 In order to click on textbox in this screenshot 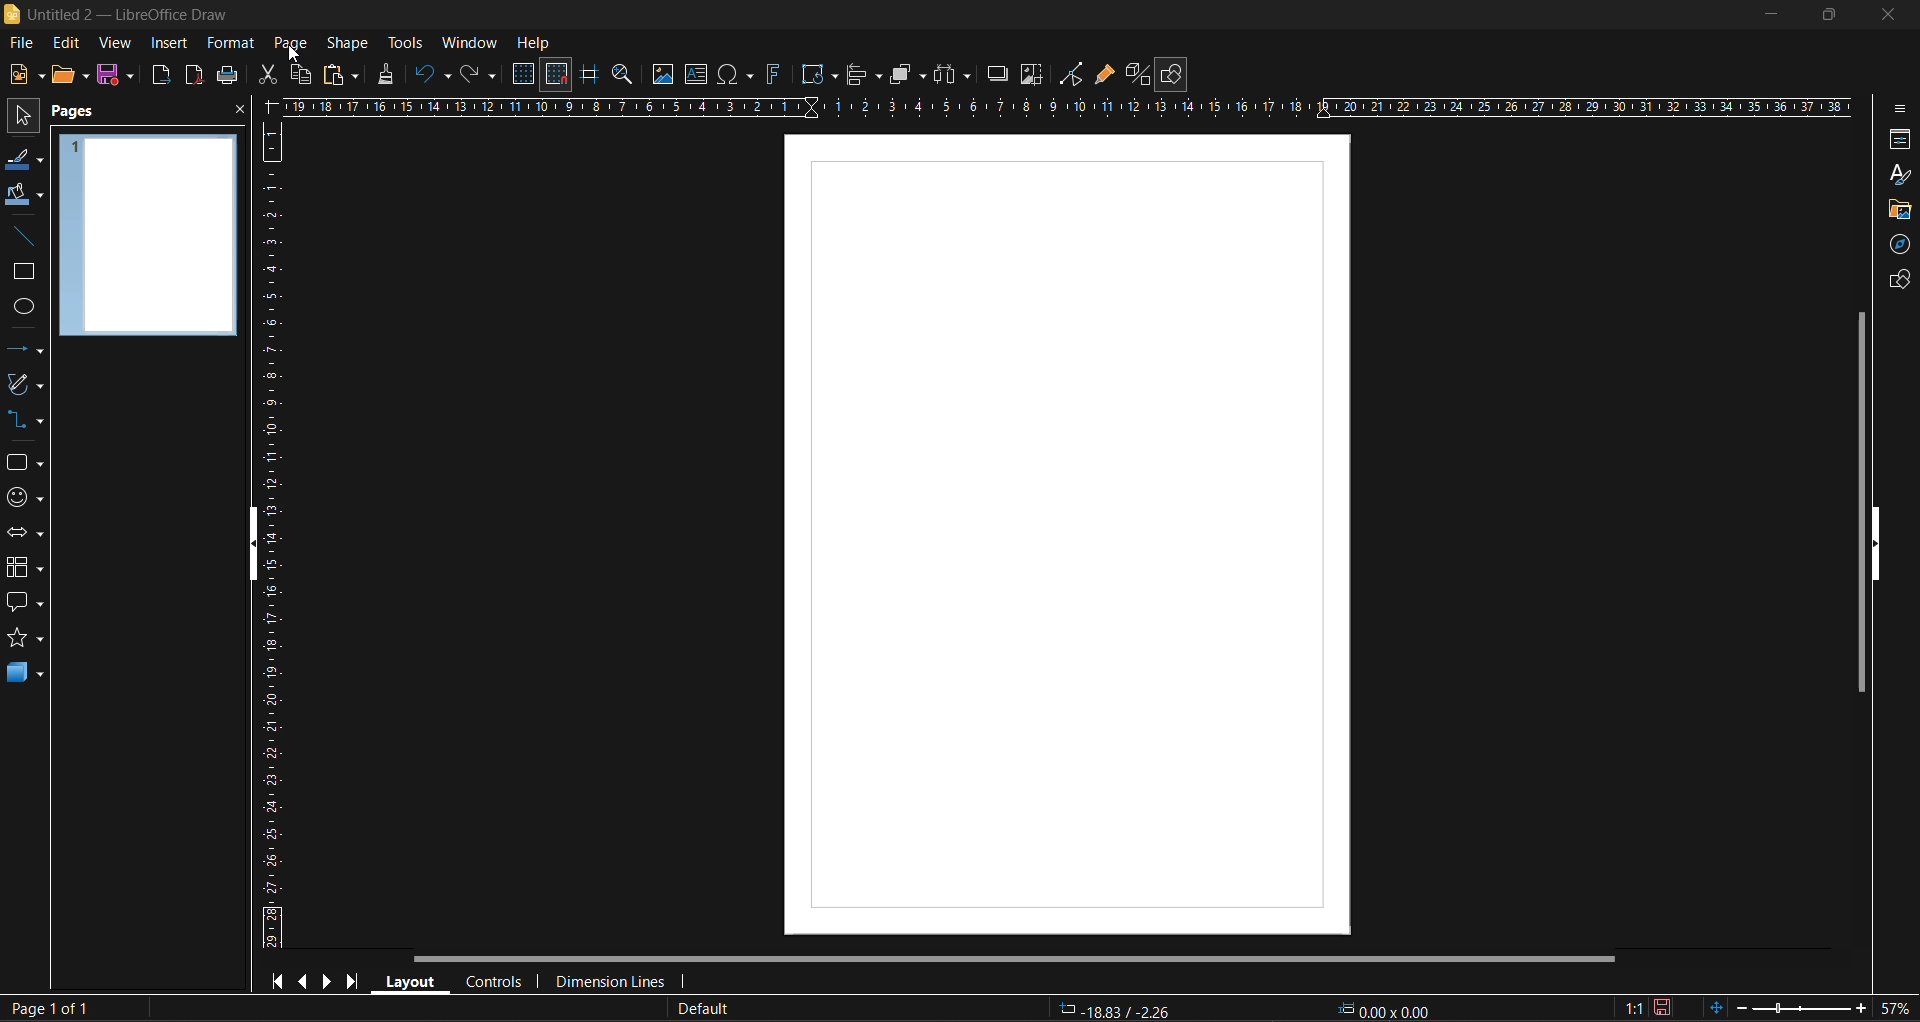, I will do `click(697, 75)`.